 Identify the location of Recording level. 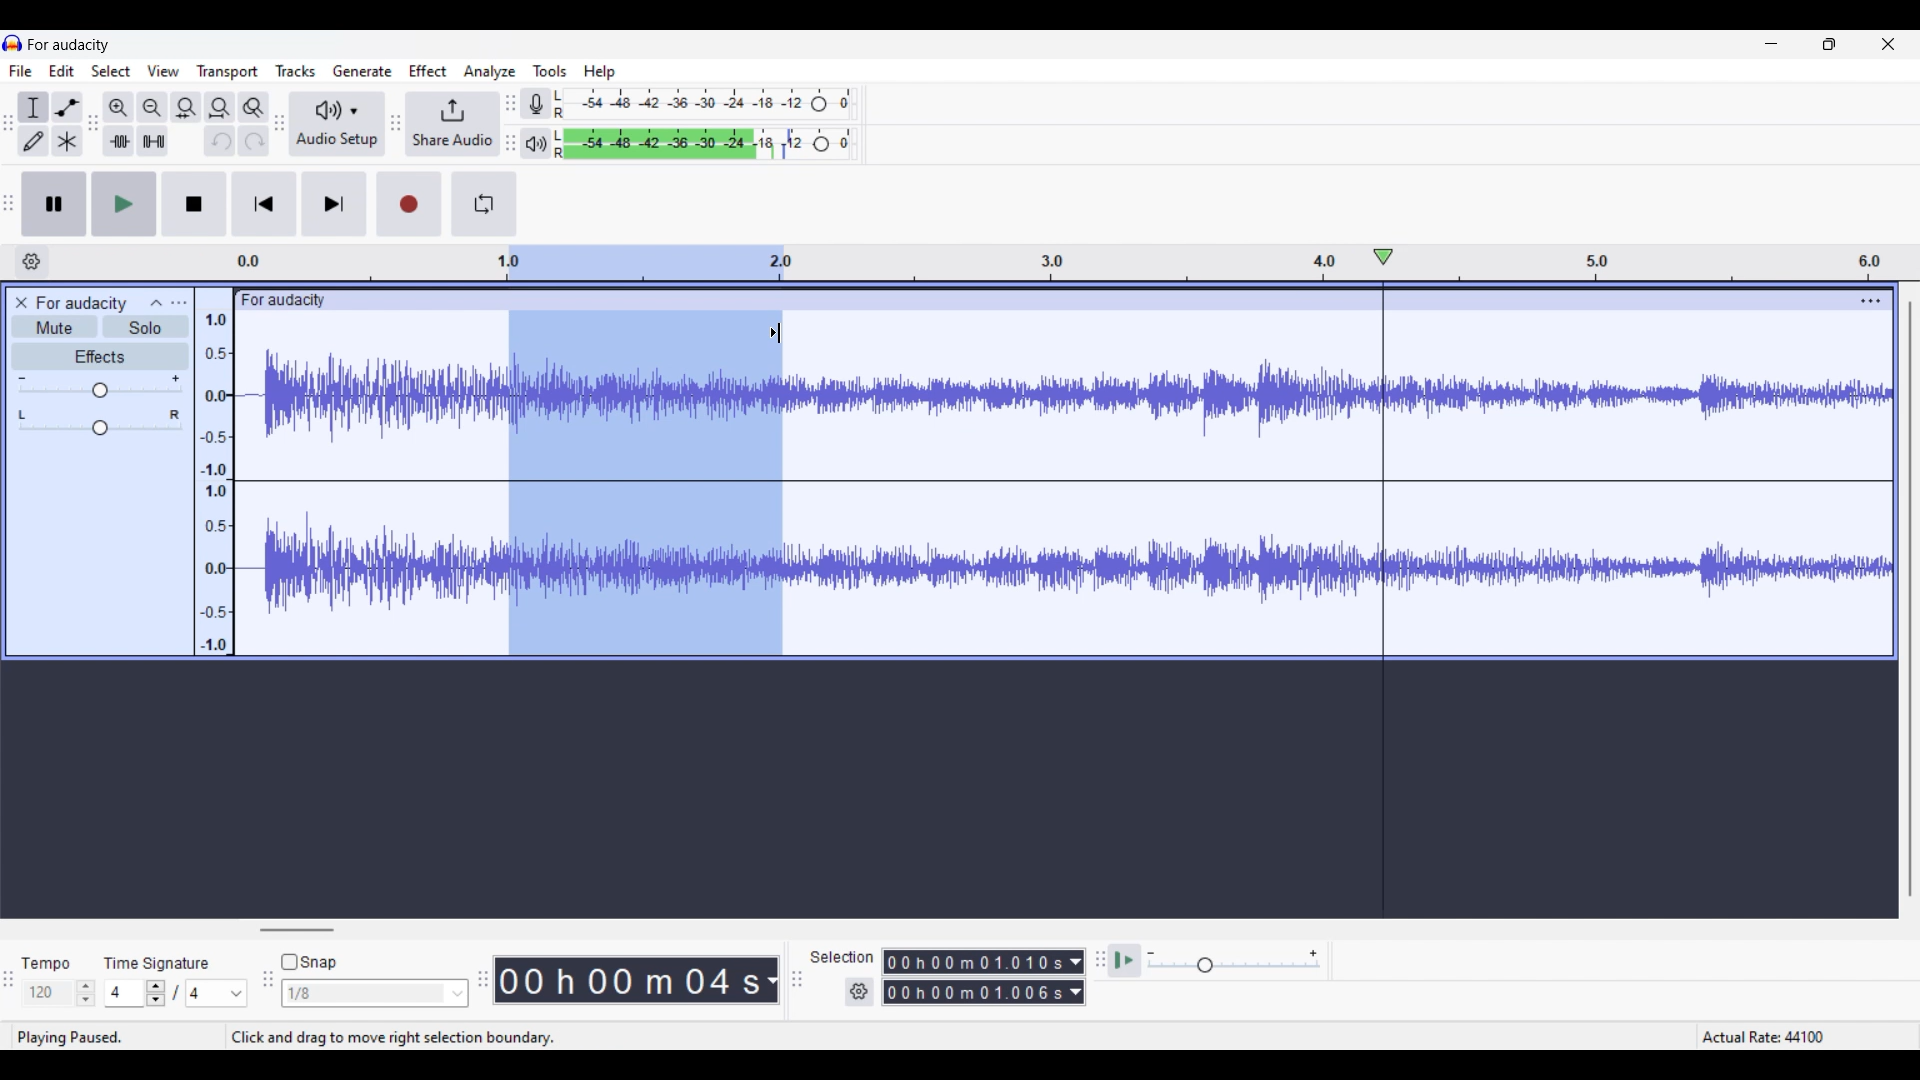
(705, 104).